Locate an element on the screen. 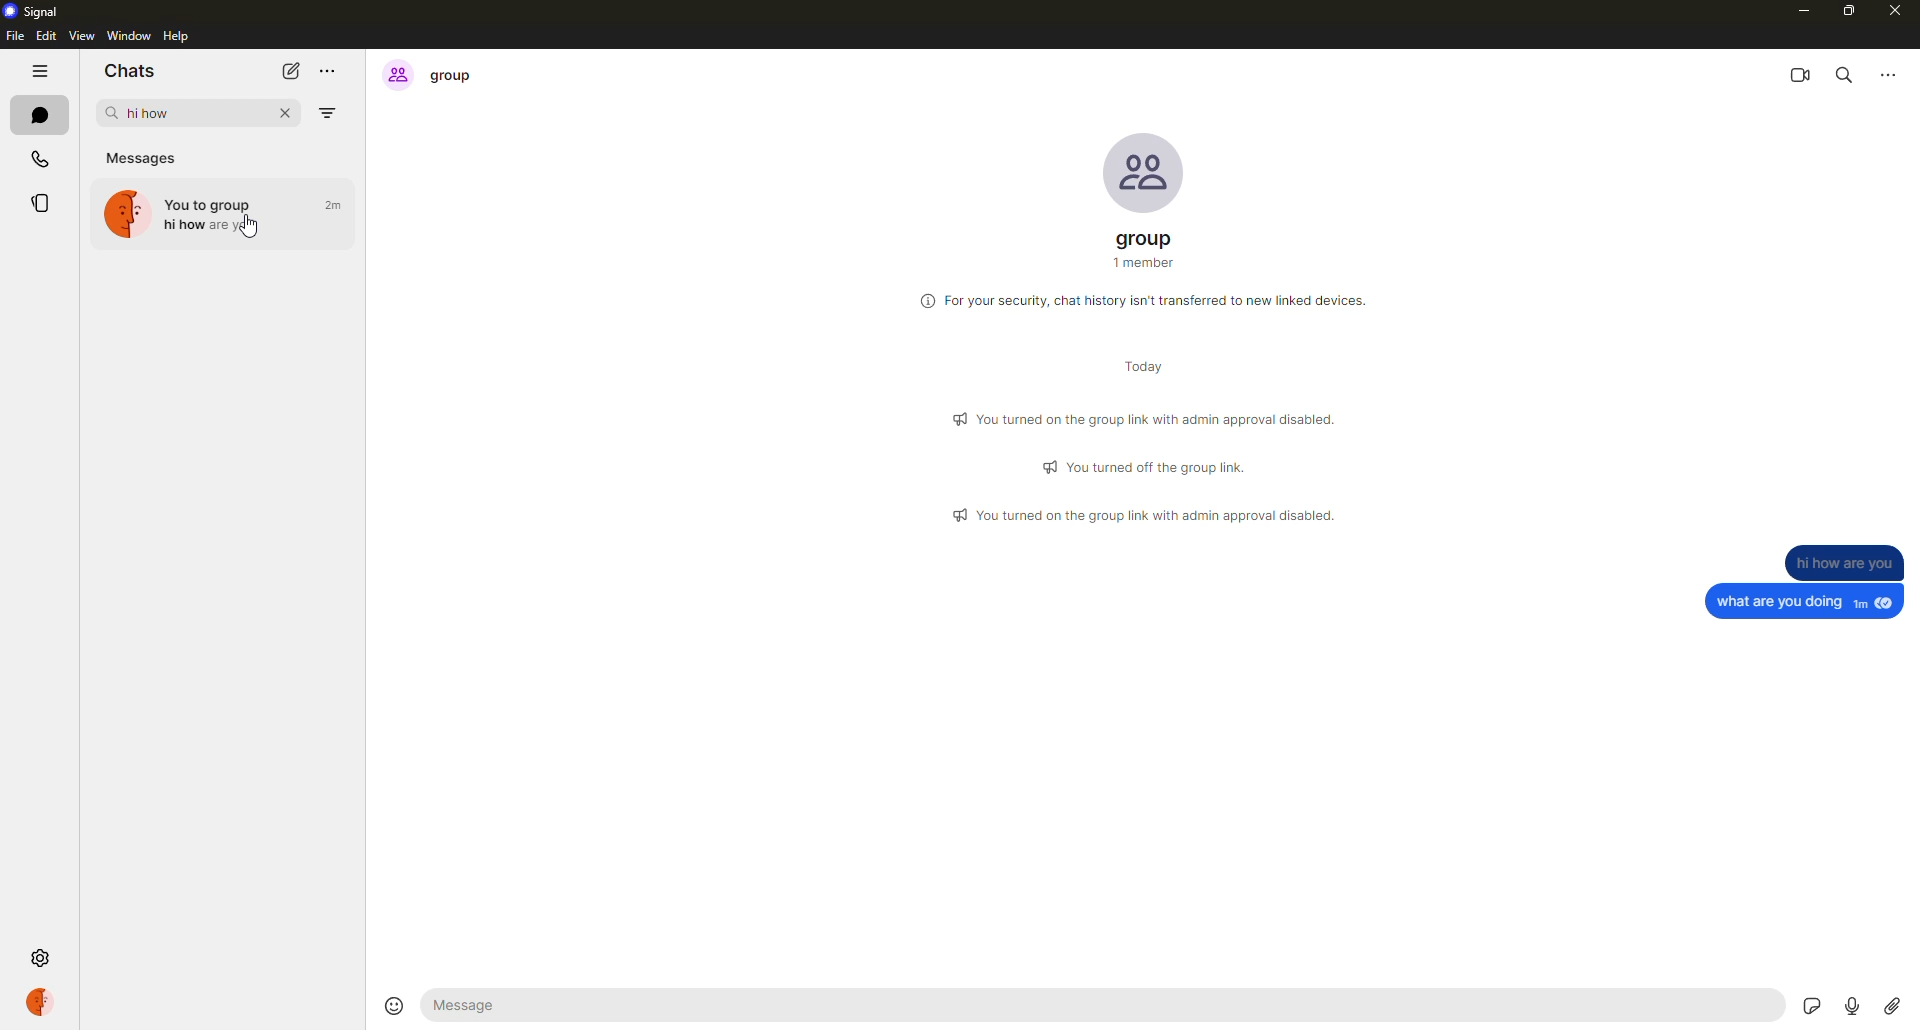 The width and height of the screenshot is (1920, 1030). message is located at coordinates (1806, 601).